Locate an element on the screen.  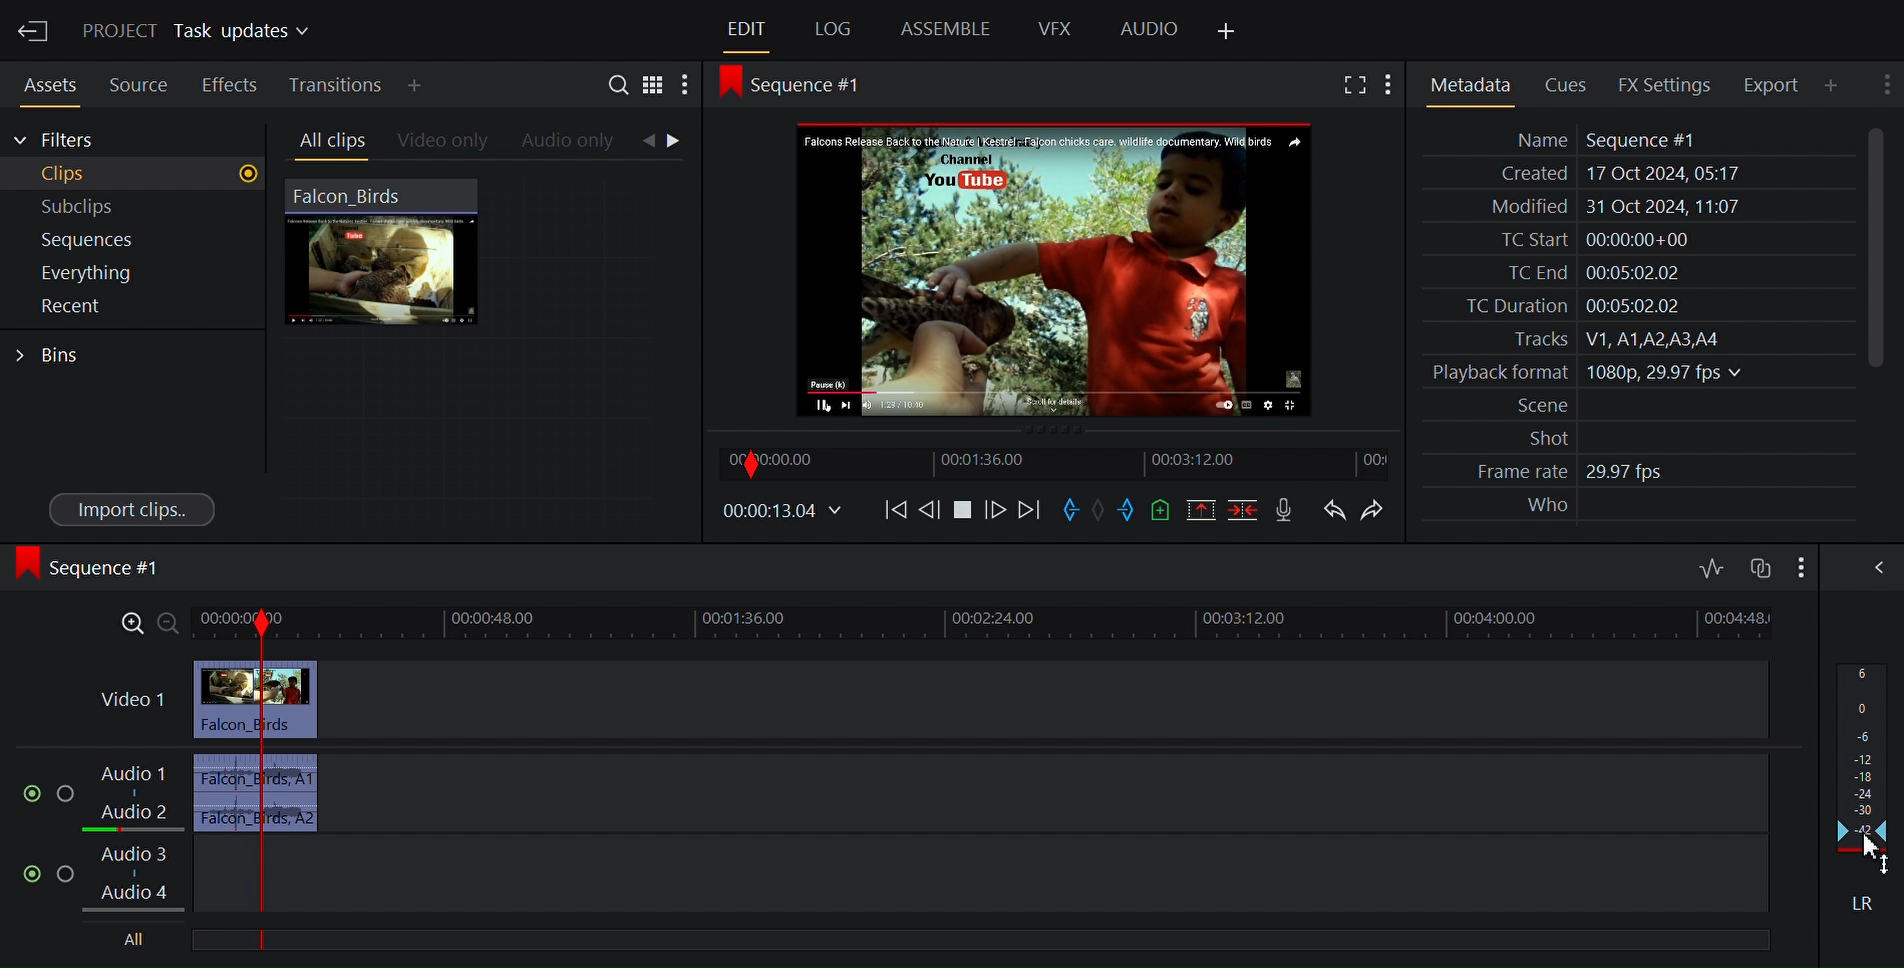
TC Duration  00:05:02.02 is located at coordinates (1559, 306).